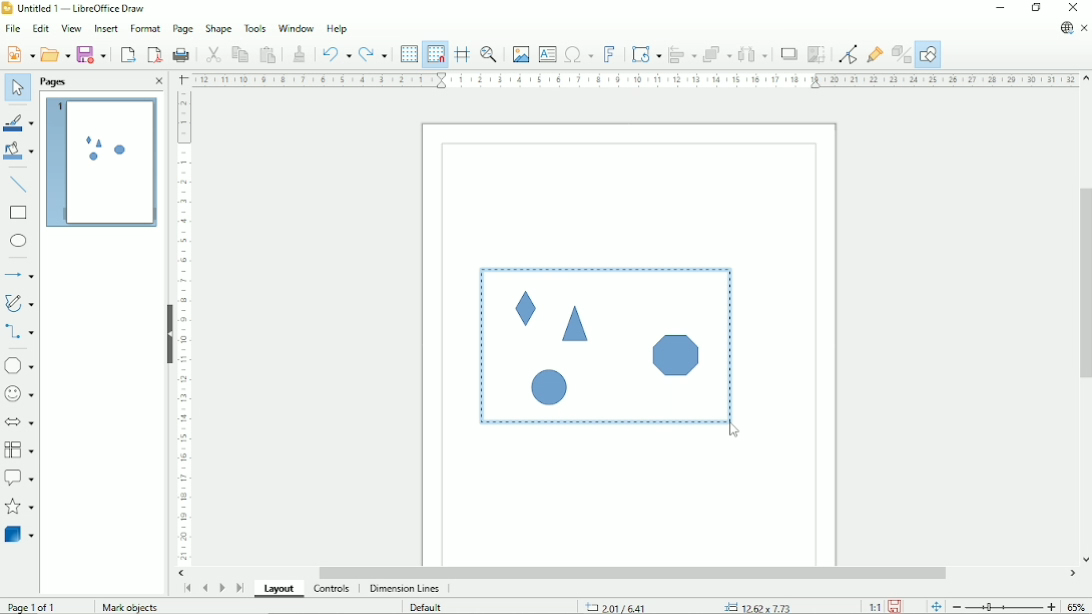  Describe the element at coordinates (20, 303) in the screenshot. I see `Curves and polygons` at that location.